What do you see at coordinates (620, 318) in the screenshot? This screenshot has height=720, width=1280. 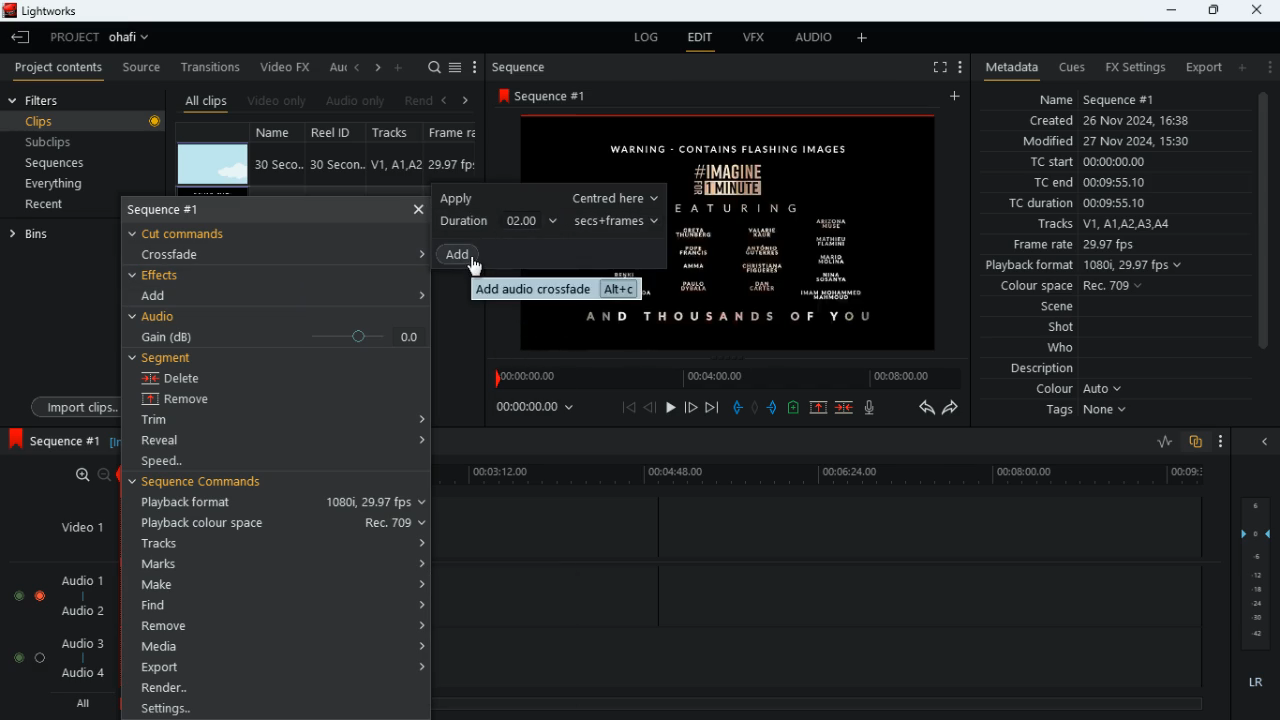 I see `text` at bounding box center [620, 318].